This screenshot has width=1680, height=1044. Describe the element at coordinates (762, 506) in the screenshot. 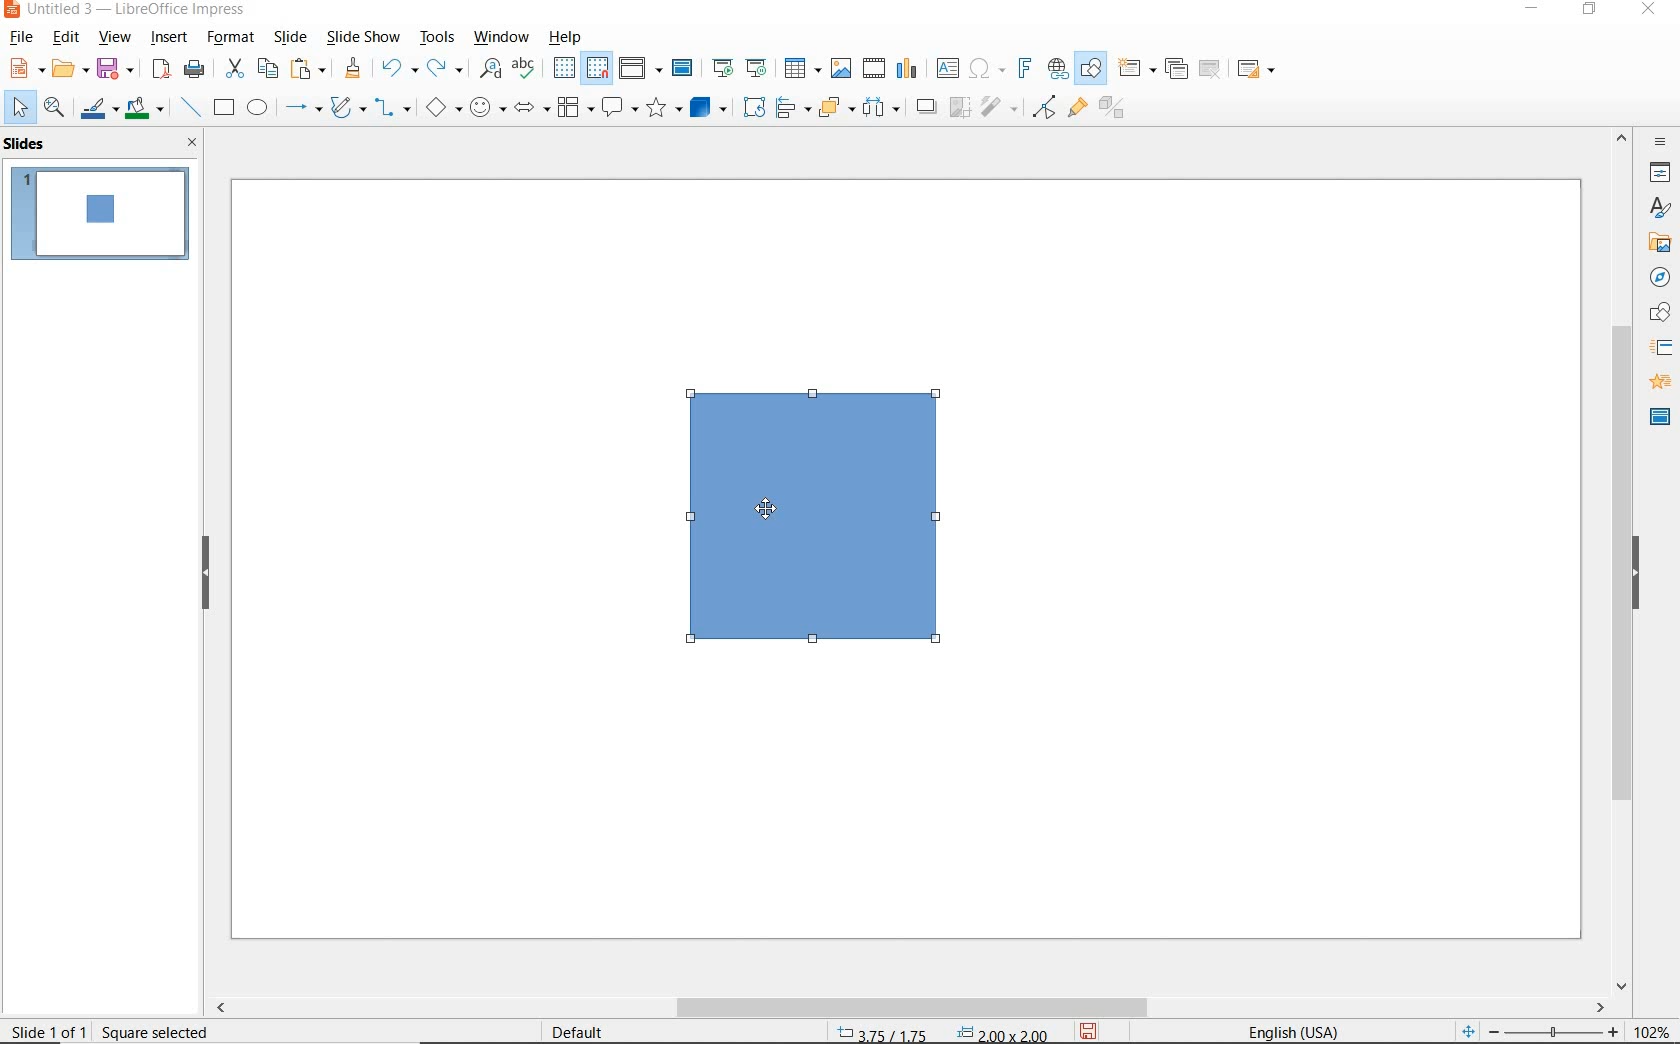

I see `cursor` at that location.